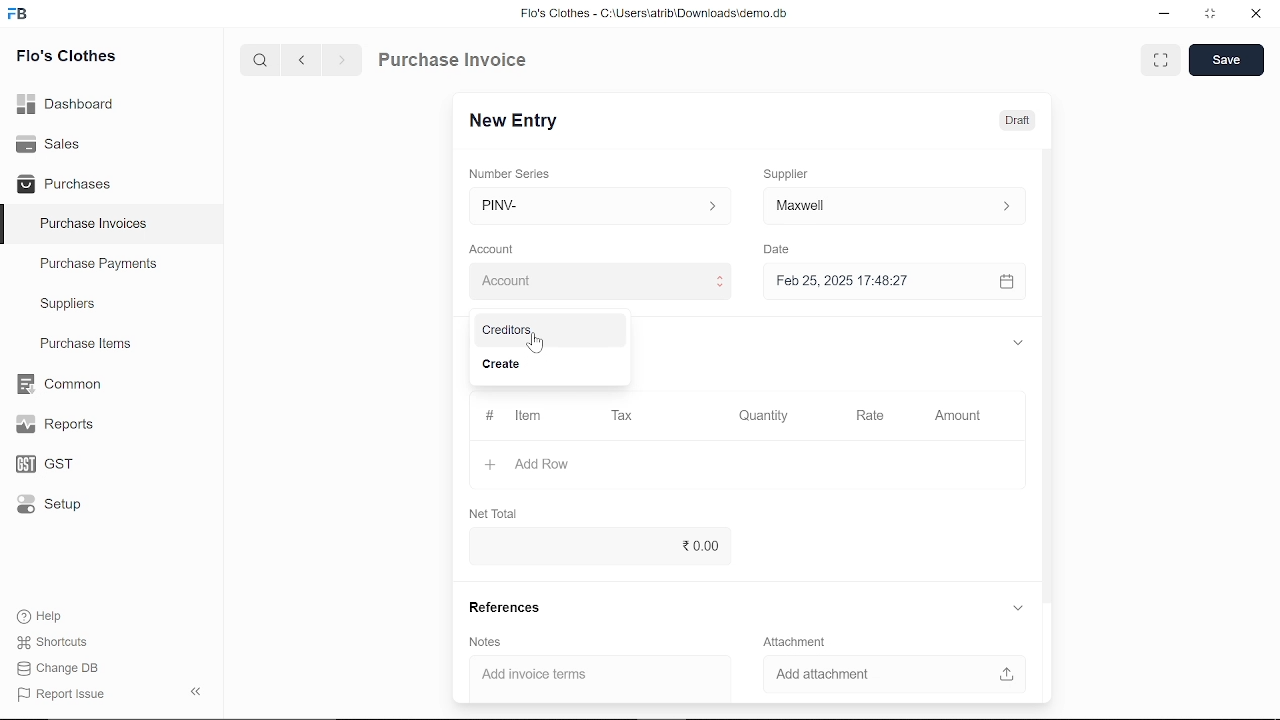  I want to click on ‘Attachment, so click(794, 641).